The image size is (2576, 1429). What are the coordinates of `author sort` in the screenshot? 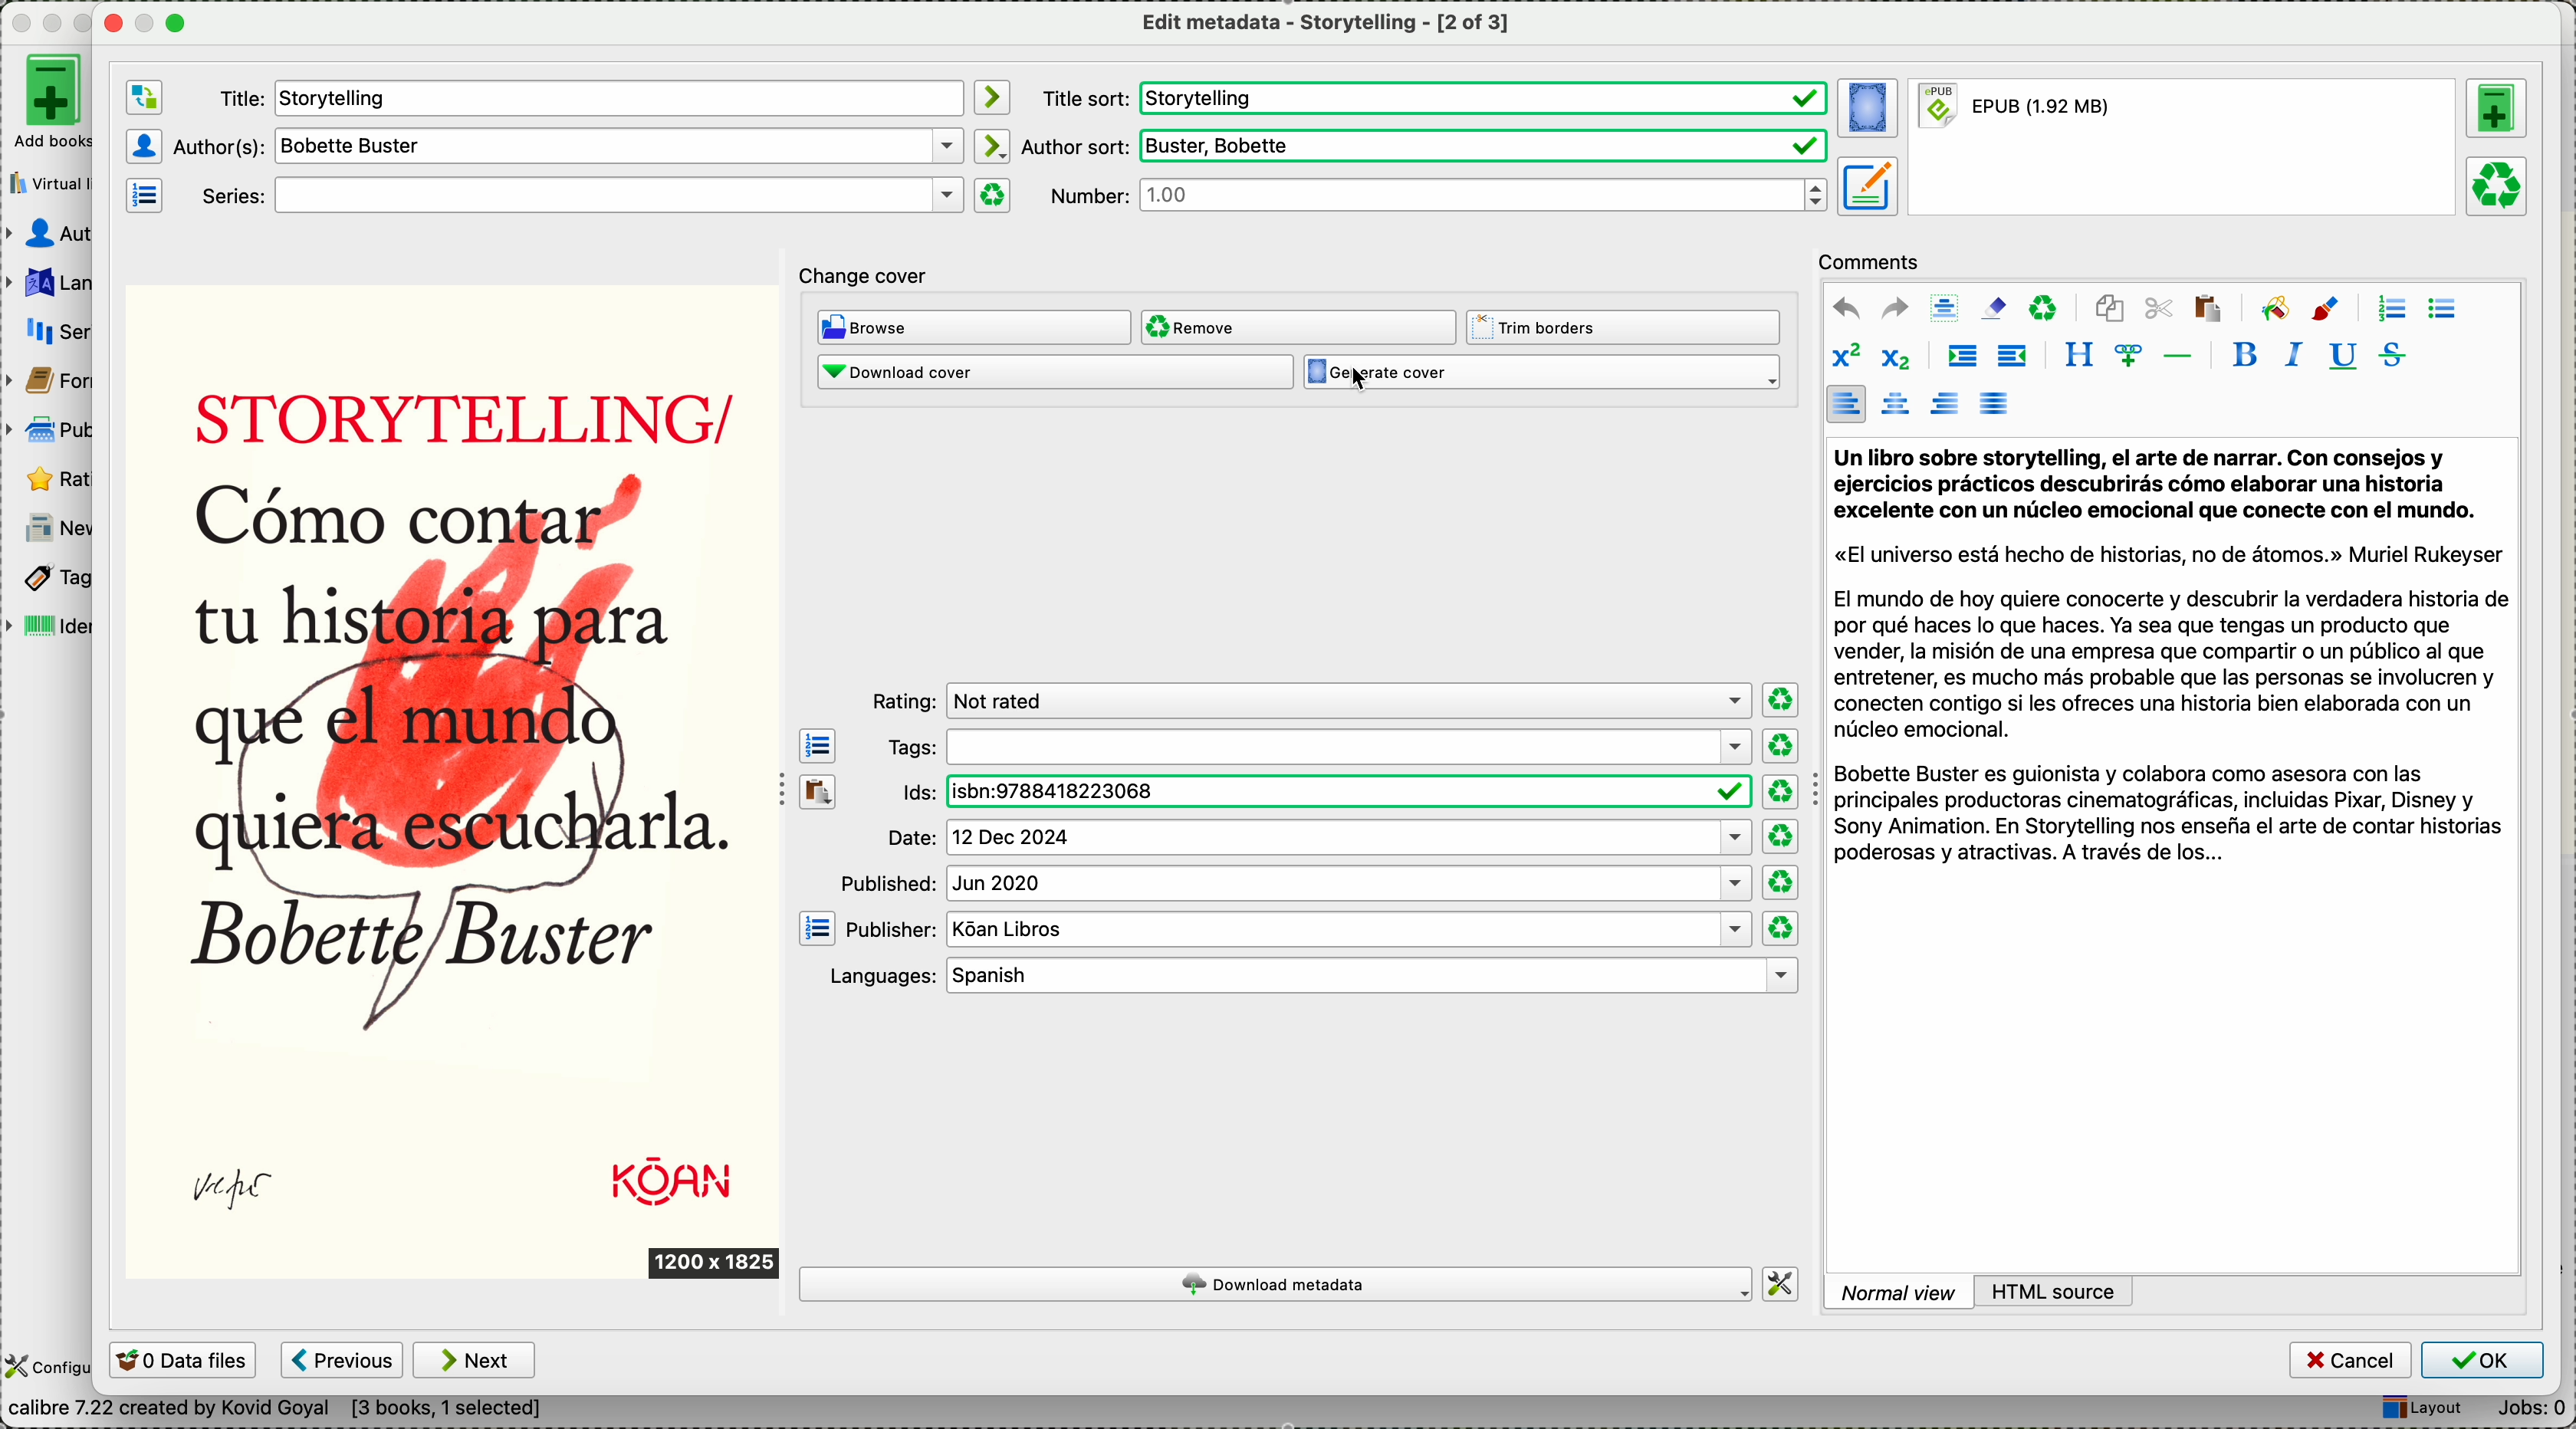 It's located at (1426, 146).